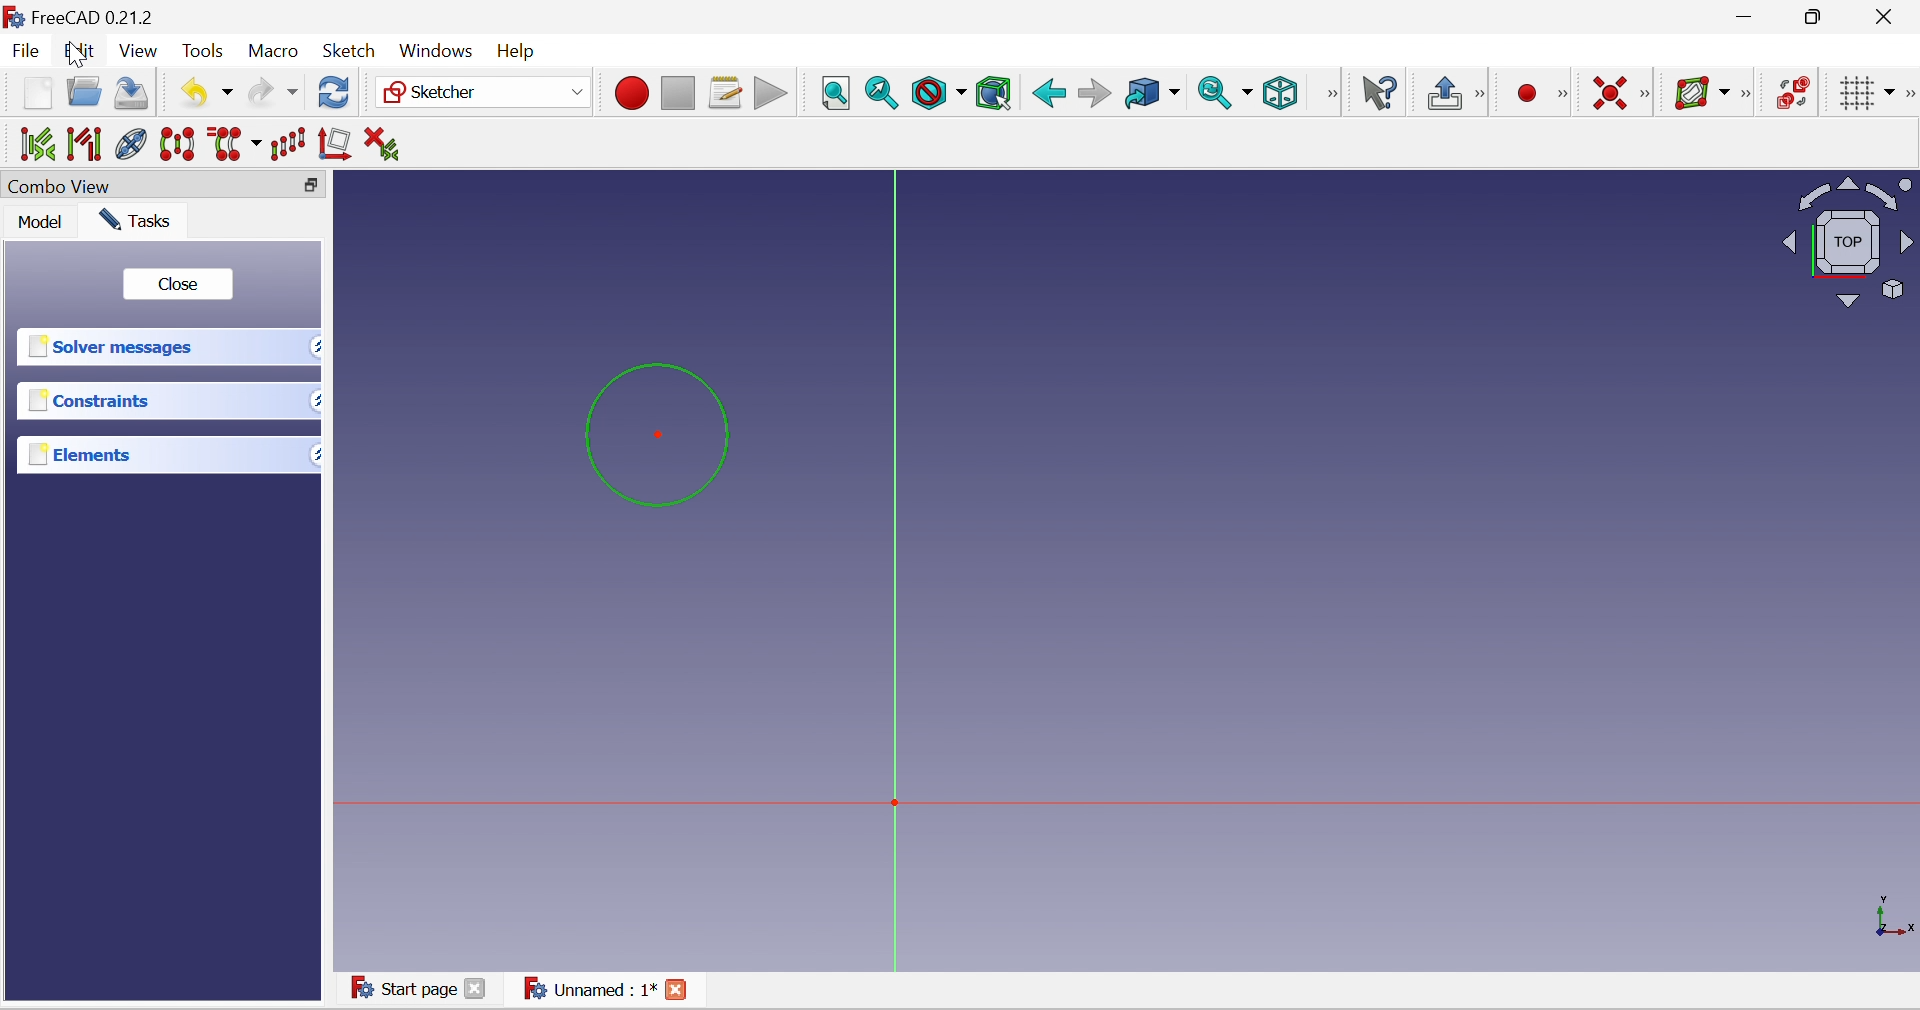 This screenshot has height=1010, width=1920. Describe the element at coordinates (1222, 94) in the screenshot. I see `Sync view` at that location.